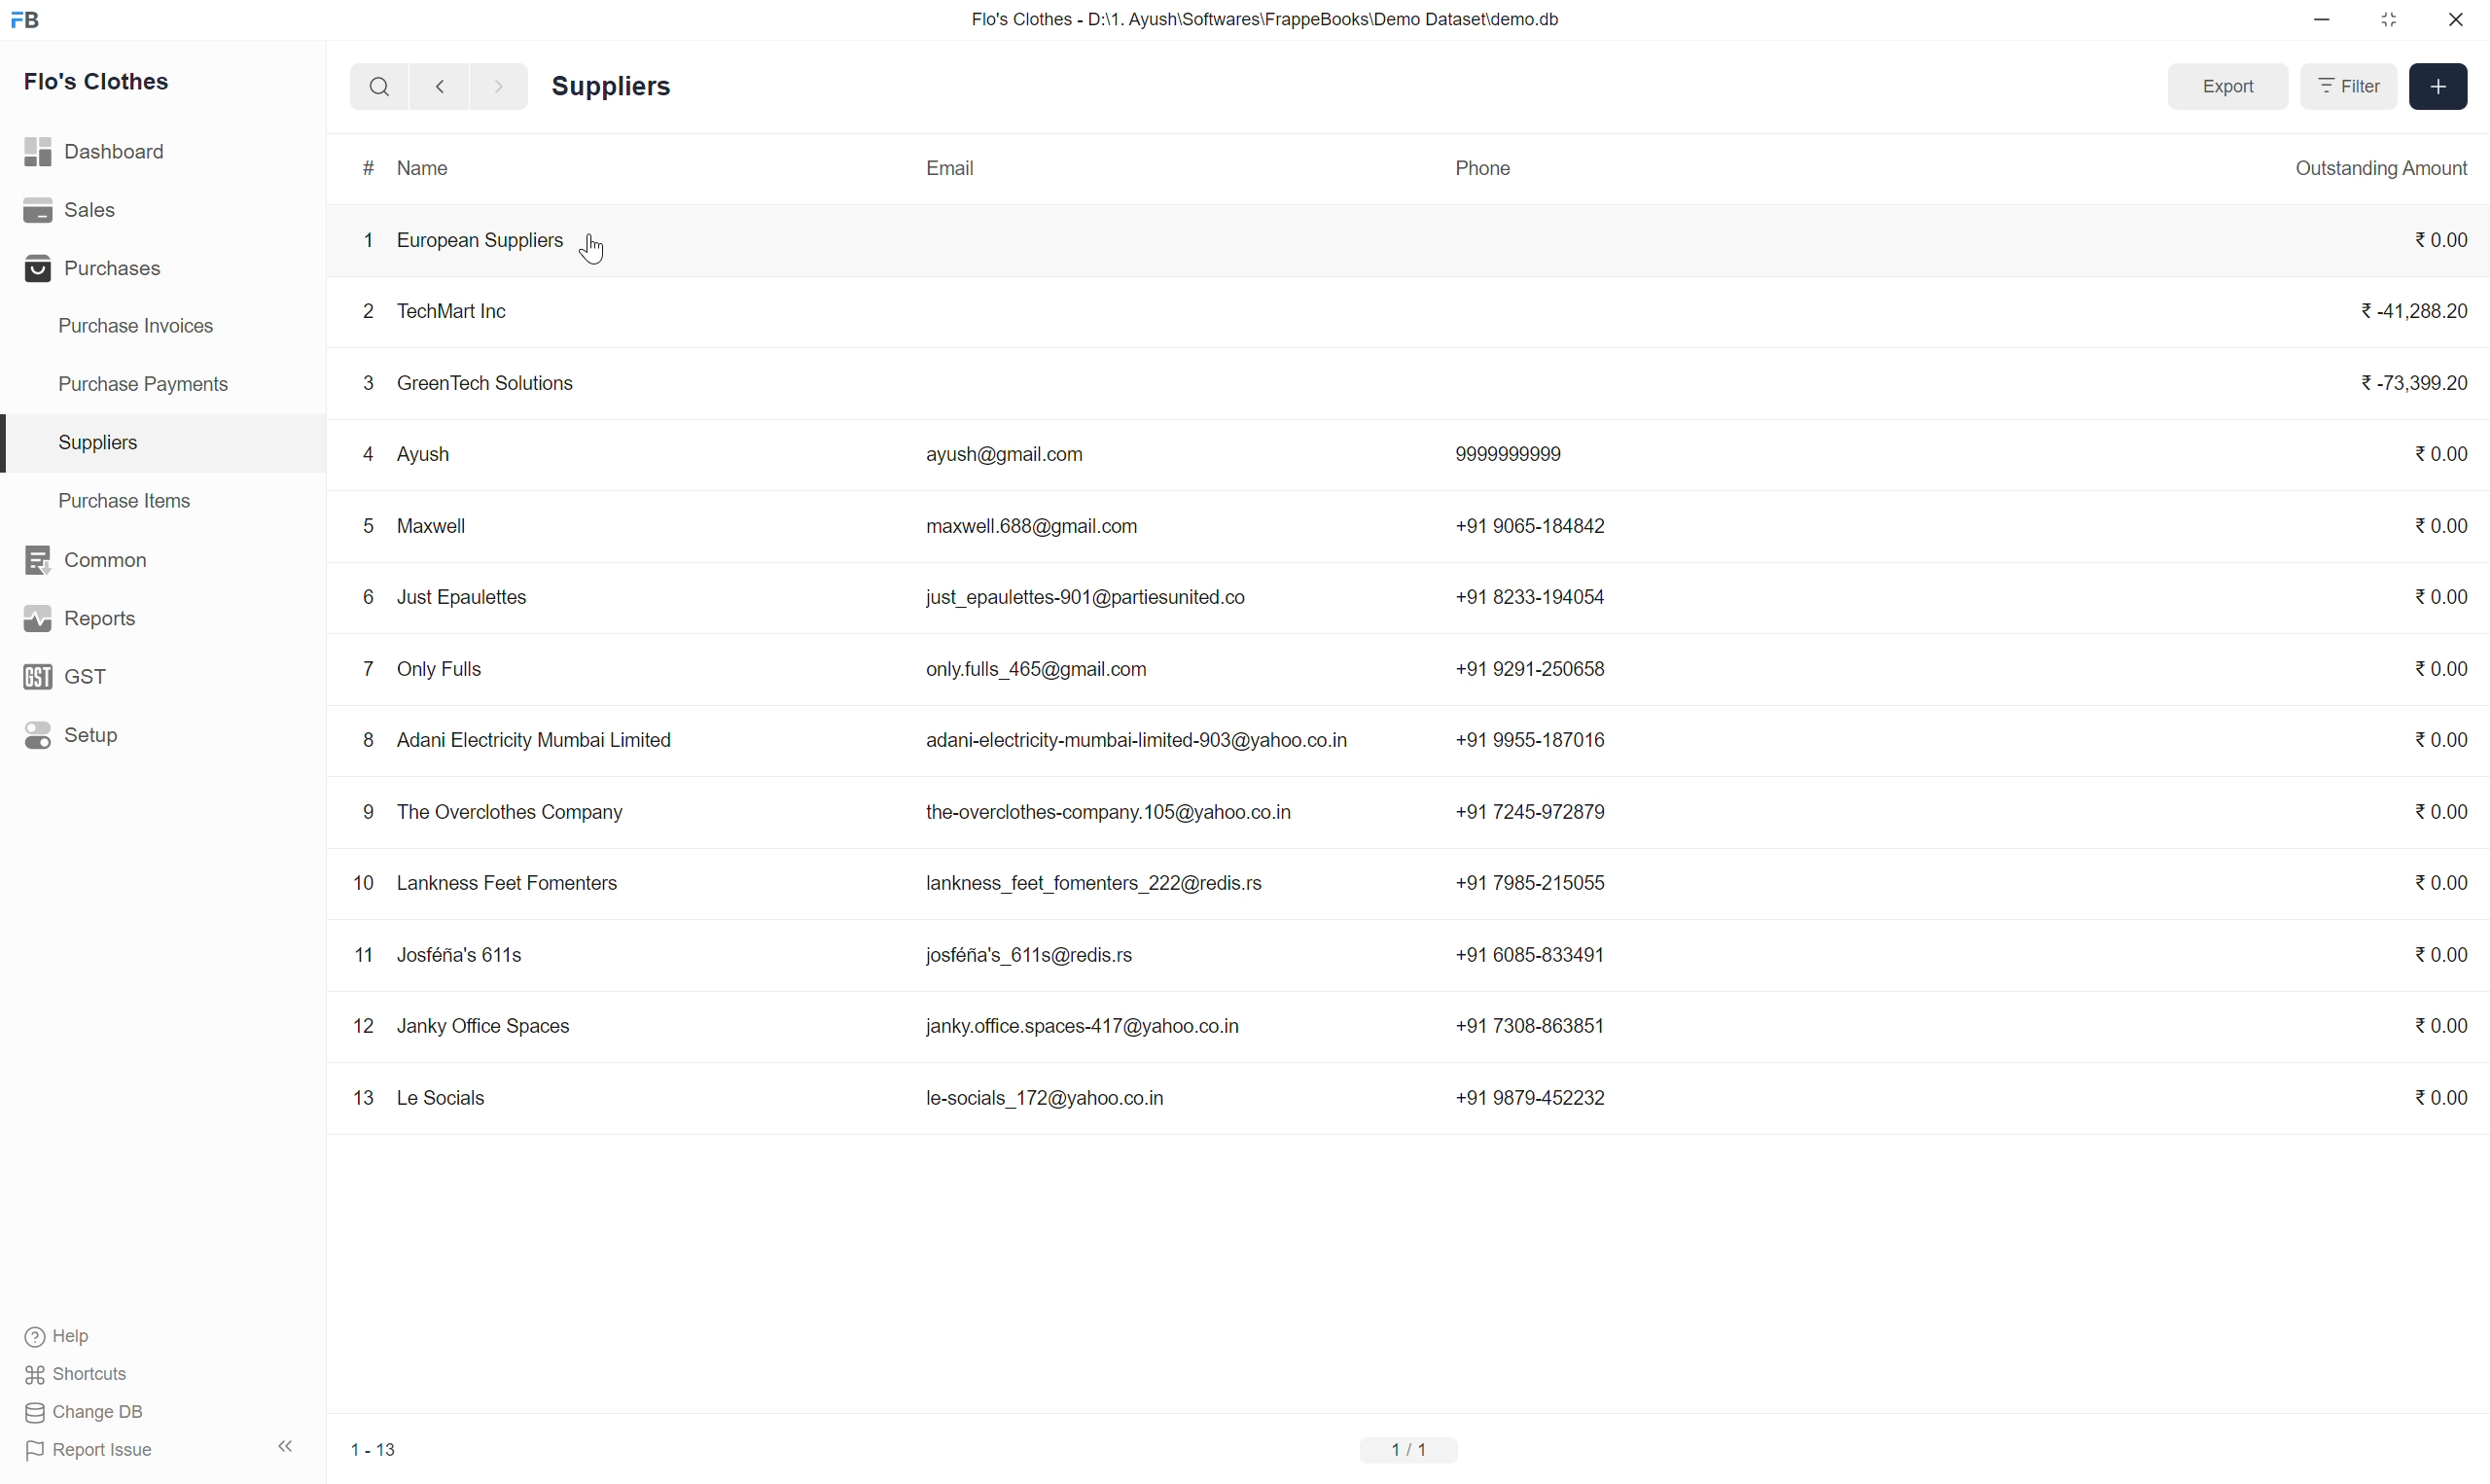 This screenshot has height=1484, width=2490. Describe the element at coordinates (1031, 672) in the screenshot. I see `only.fulls_465@gmail.com` at that location.